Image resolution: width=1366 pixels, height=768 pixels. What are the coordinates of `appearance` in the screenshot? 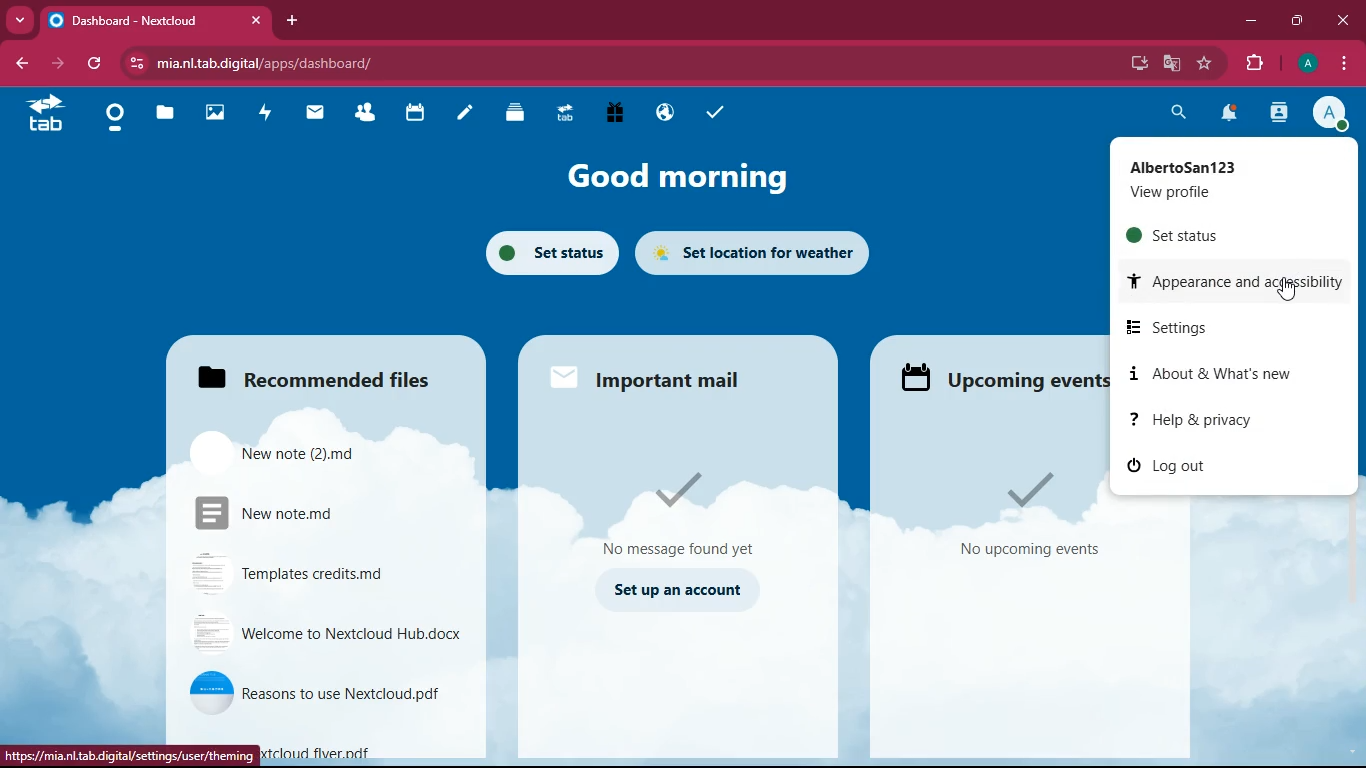 It's located at (1242, 282).